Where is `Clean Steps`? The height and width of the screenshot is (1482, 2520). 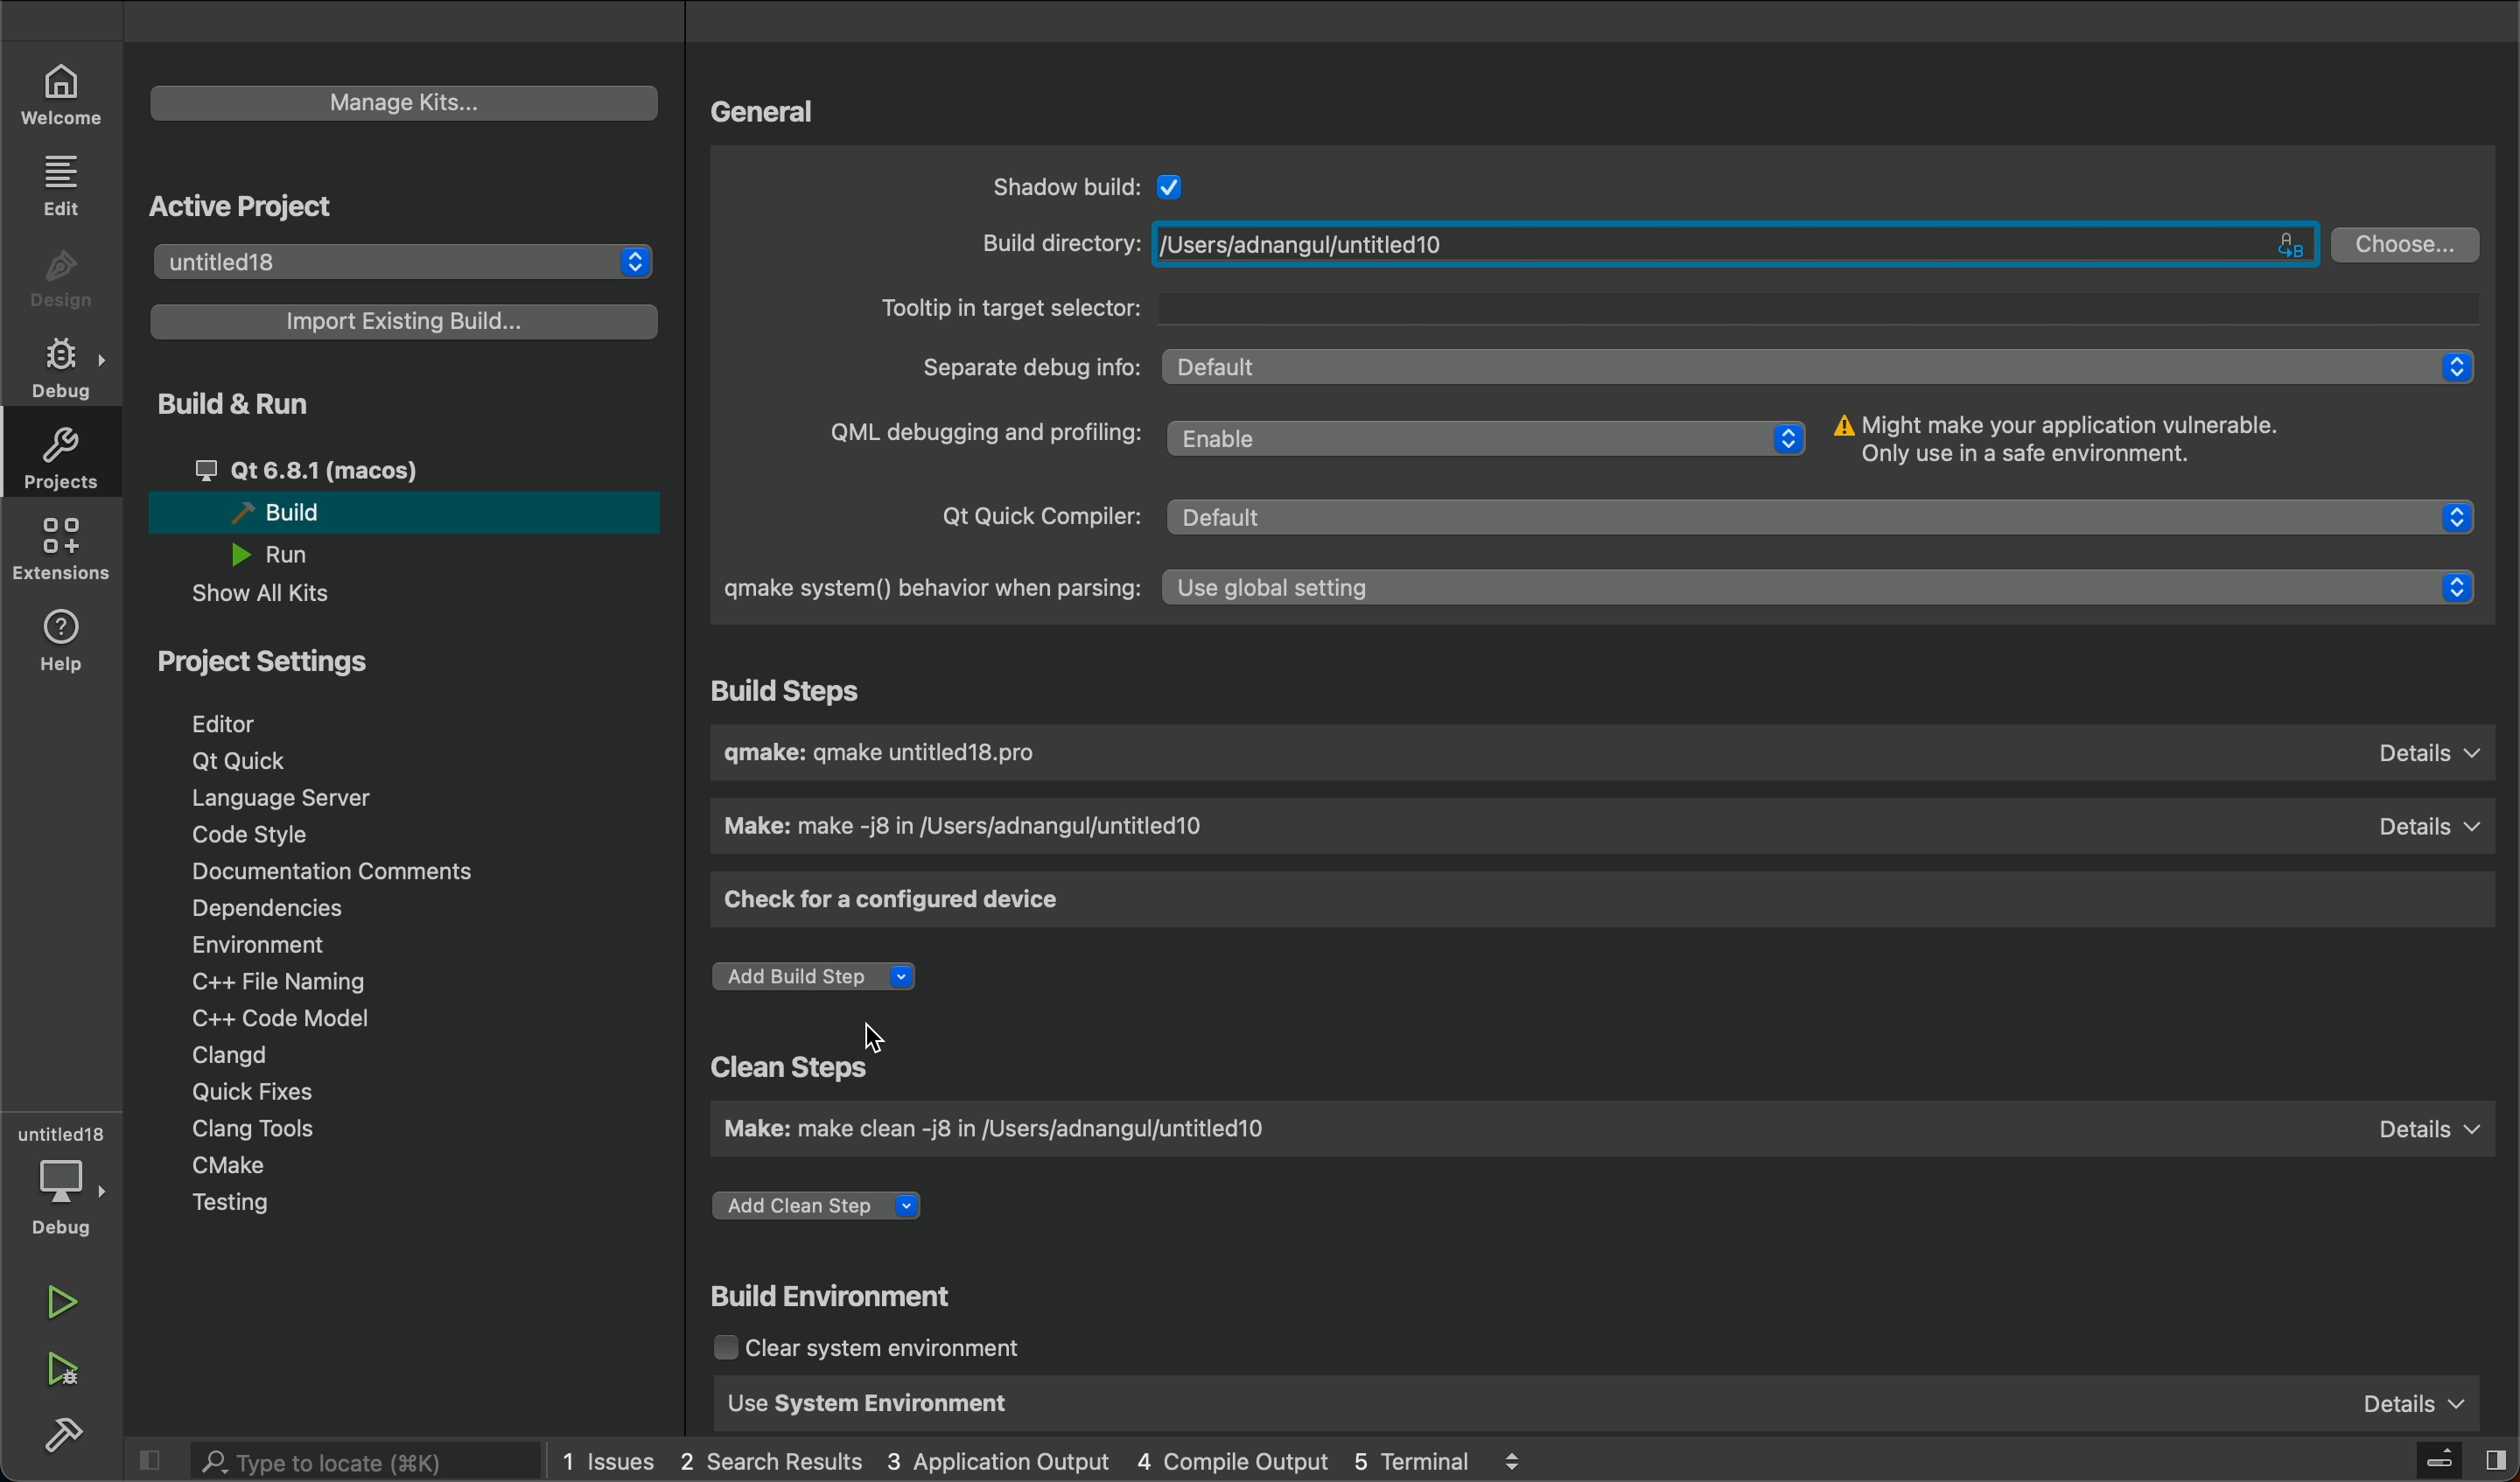 Clean Steps is located at coordinates (791, 1069).